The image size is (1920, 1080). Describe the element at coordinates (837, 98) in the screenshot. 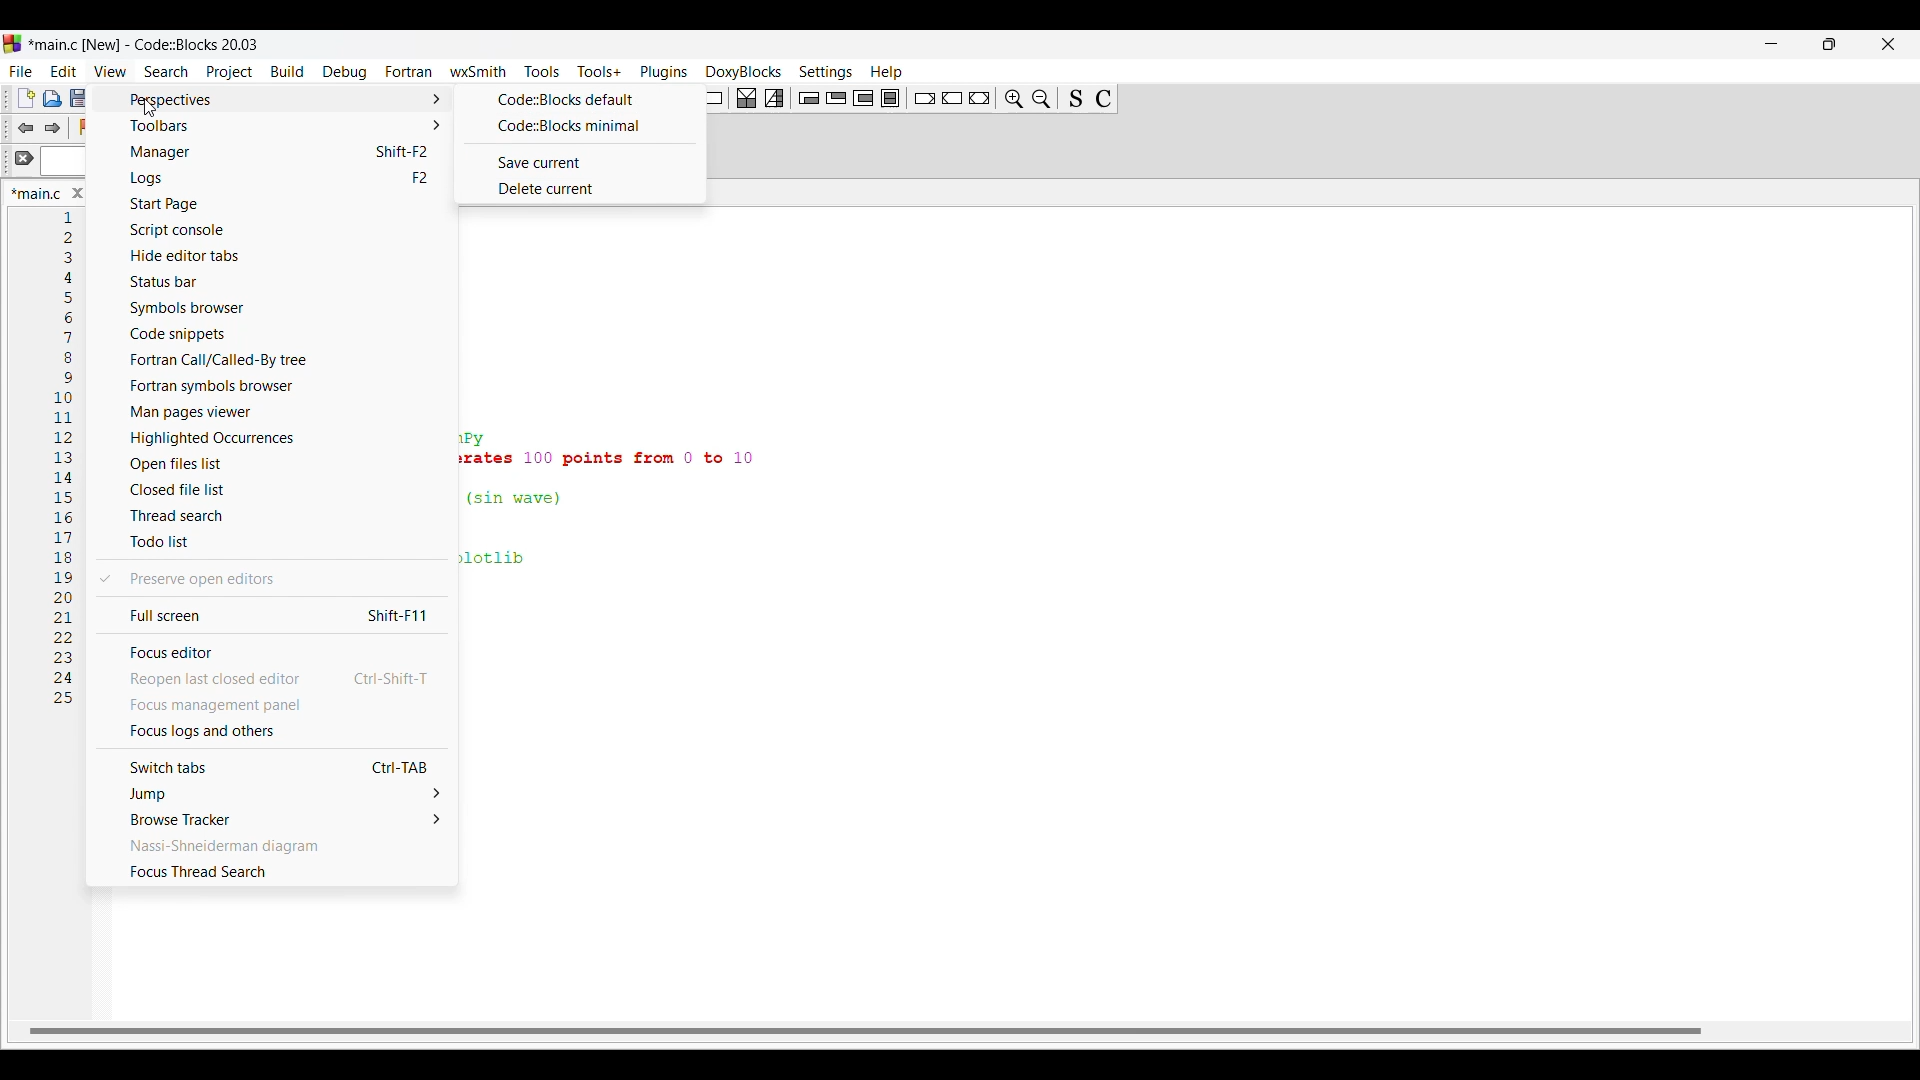

I see `Exit condition loop` at that location.